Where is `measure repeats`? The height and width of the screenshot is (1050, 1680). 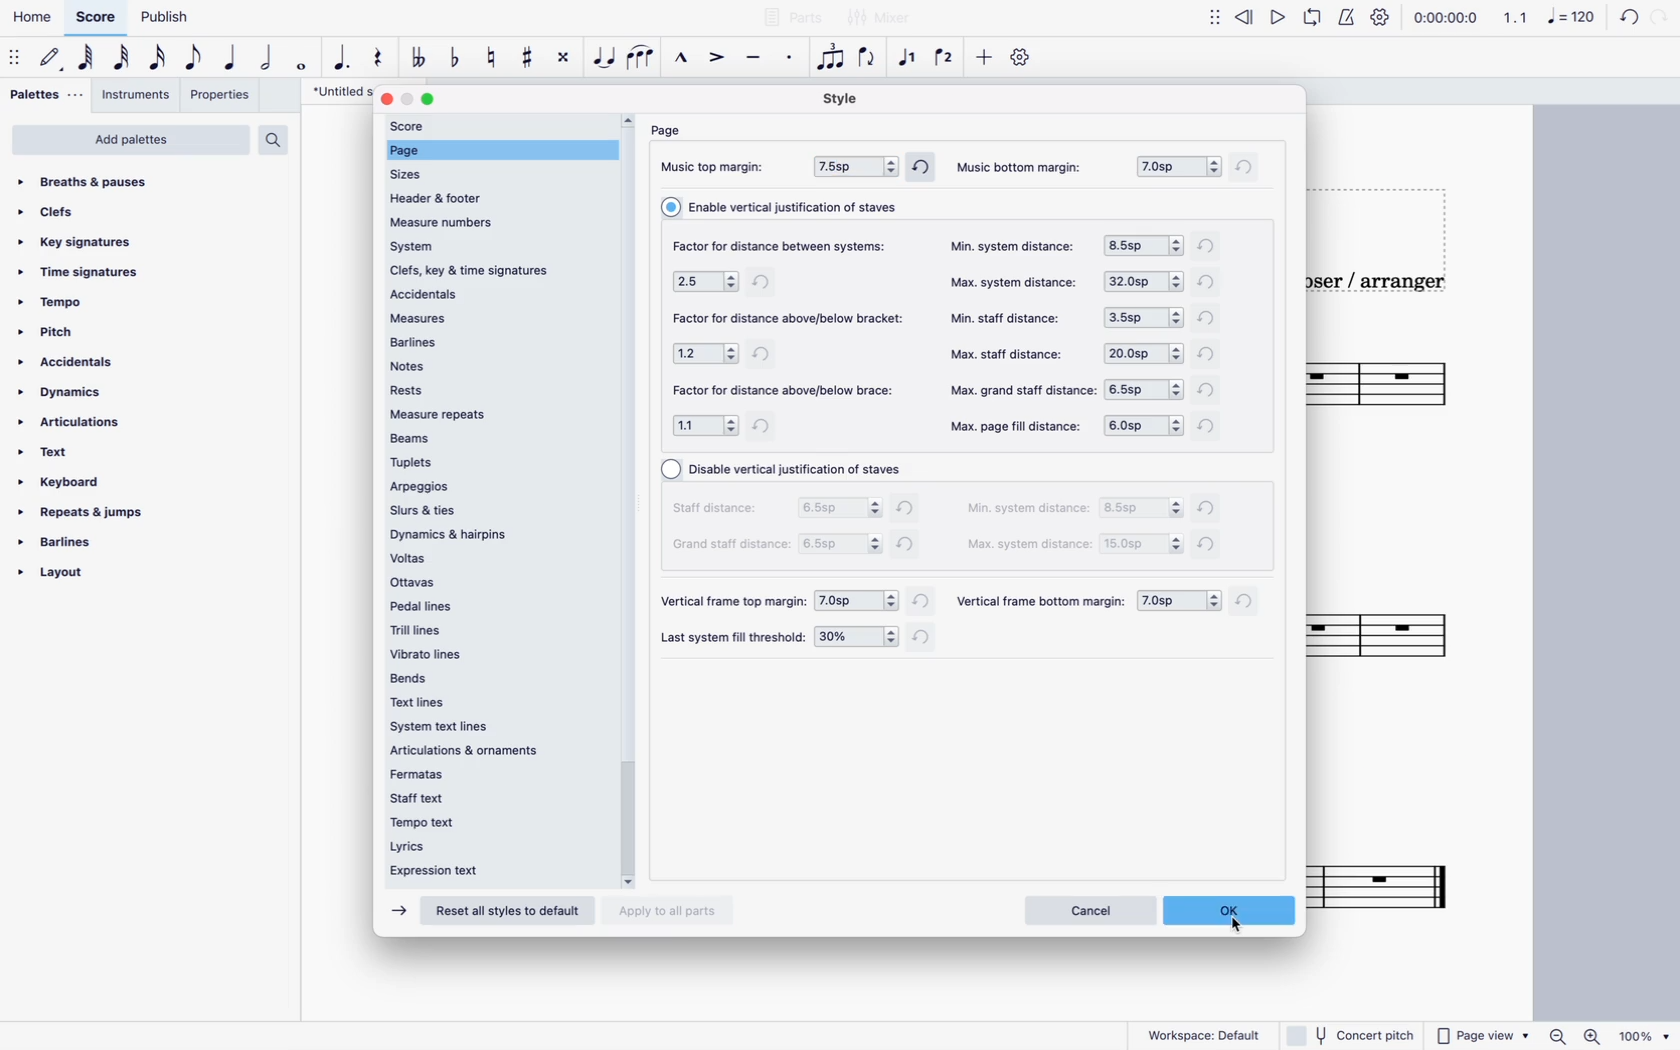
measure repeats is located at coordinates (494, 413).